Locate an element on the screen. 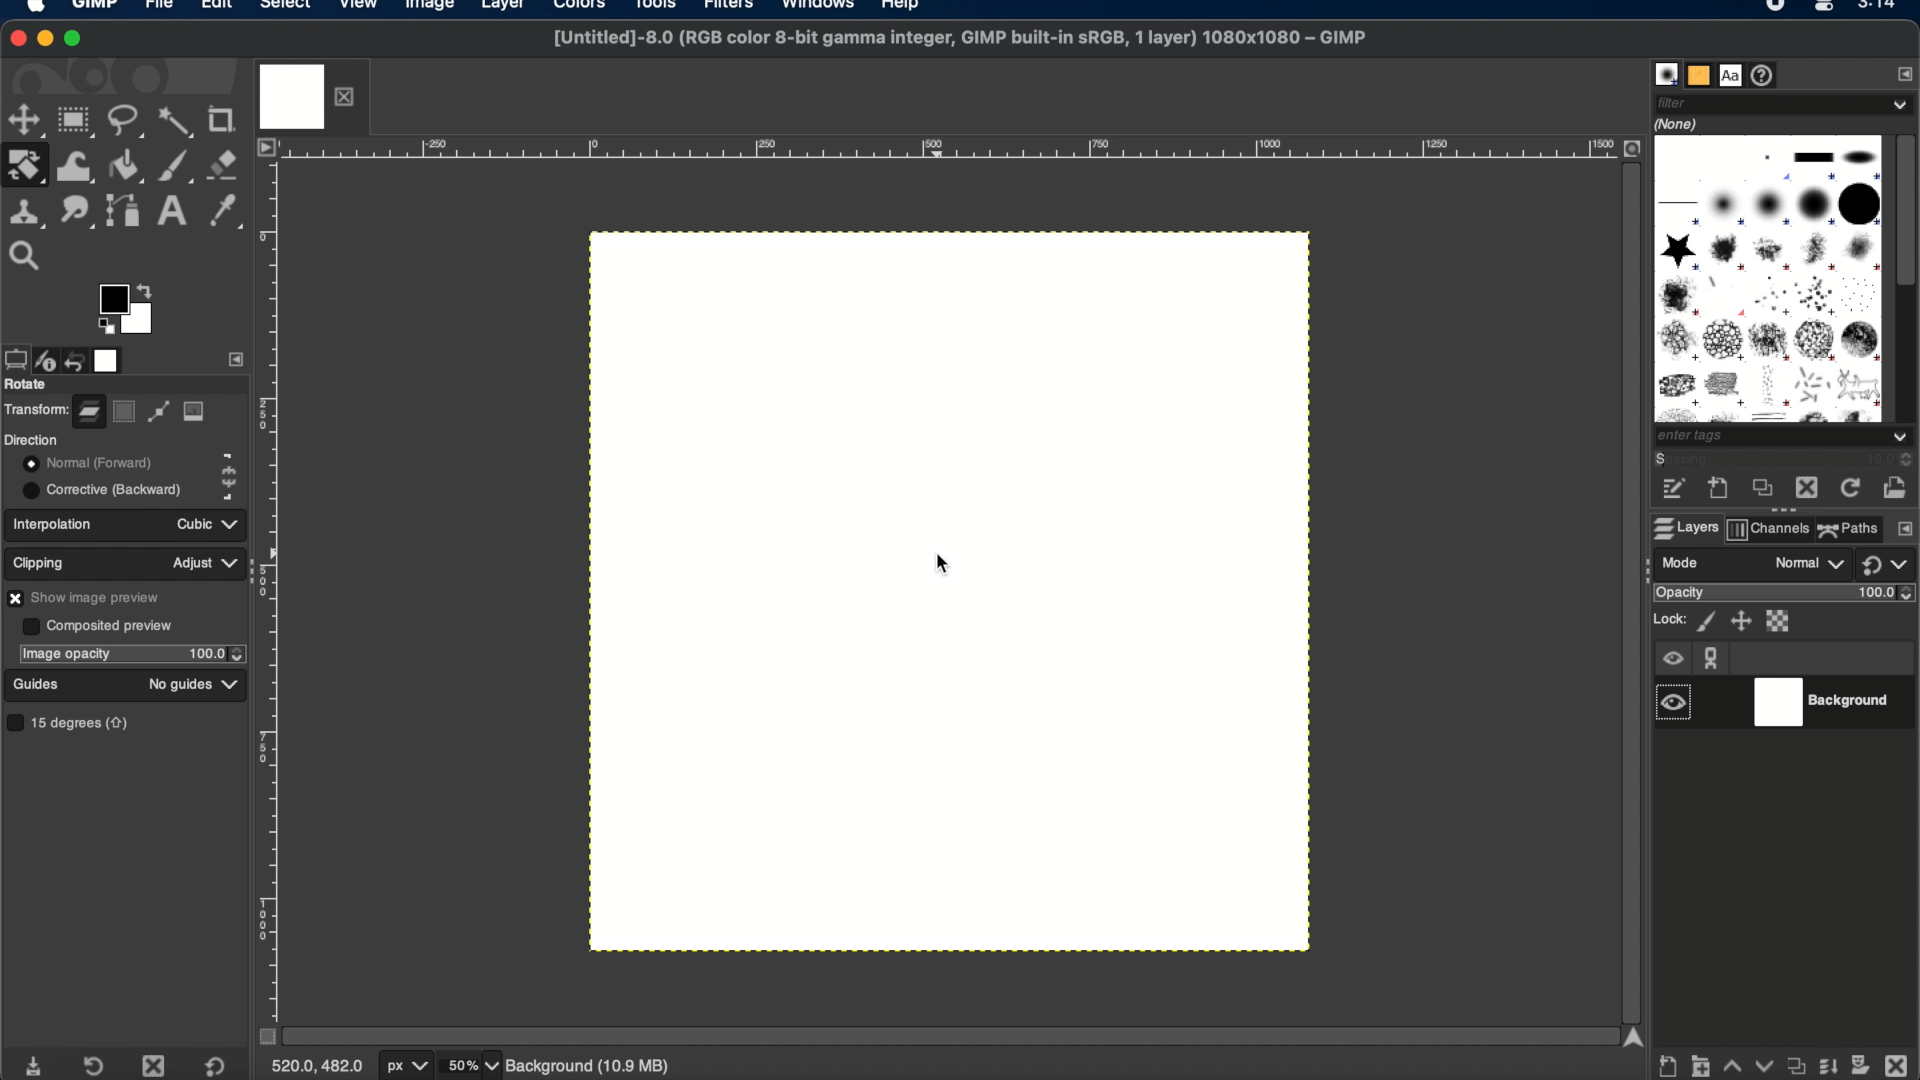 Image resolution: width=1920 pixels, height=1080 pixels. interpolation is located at coordinates (57, 523).